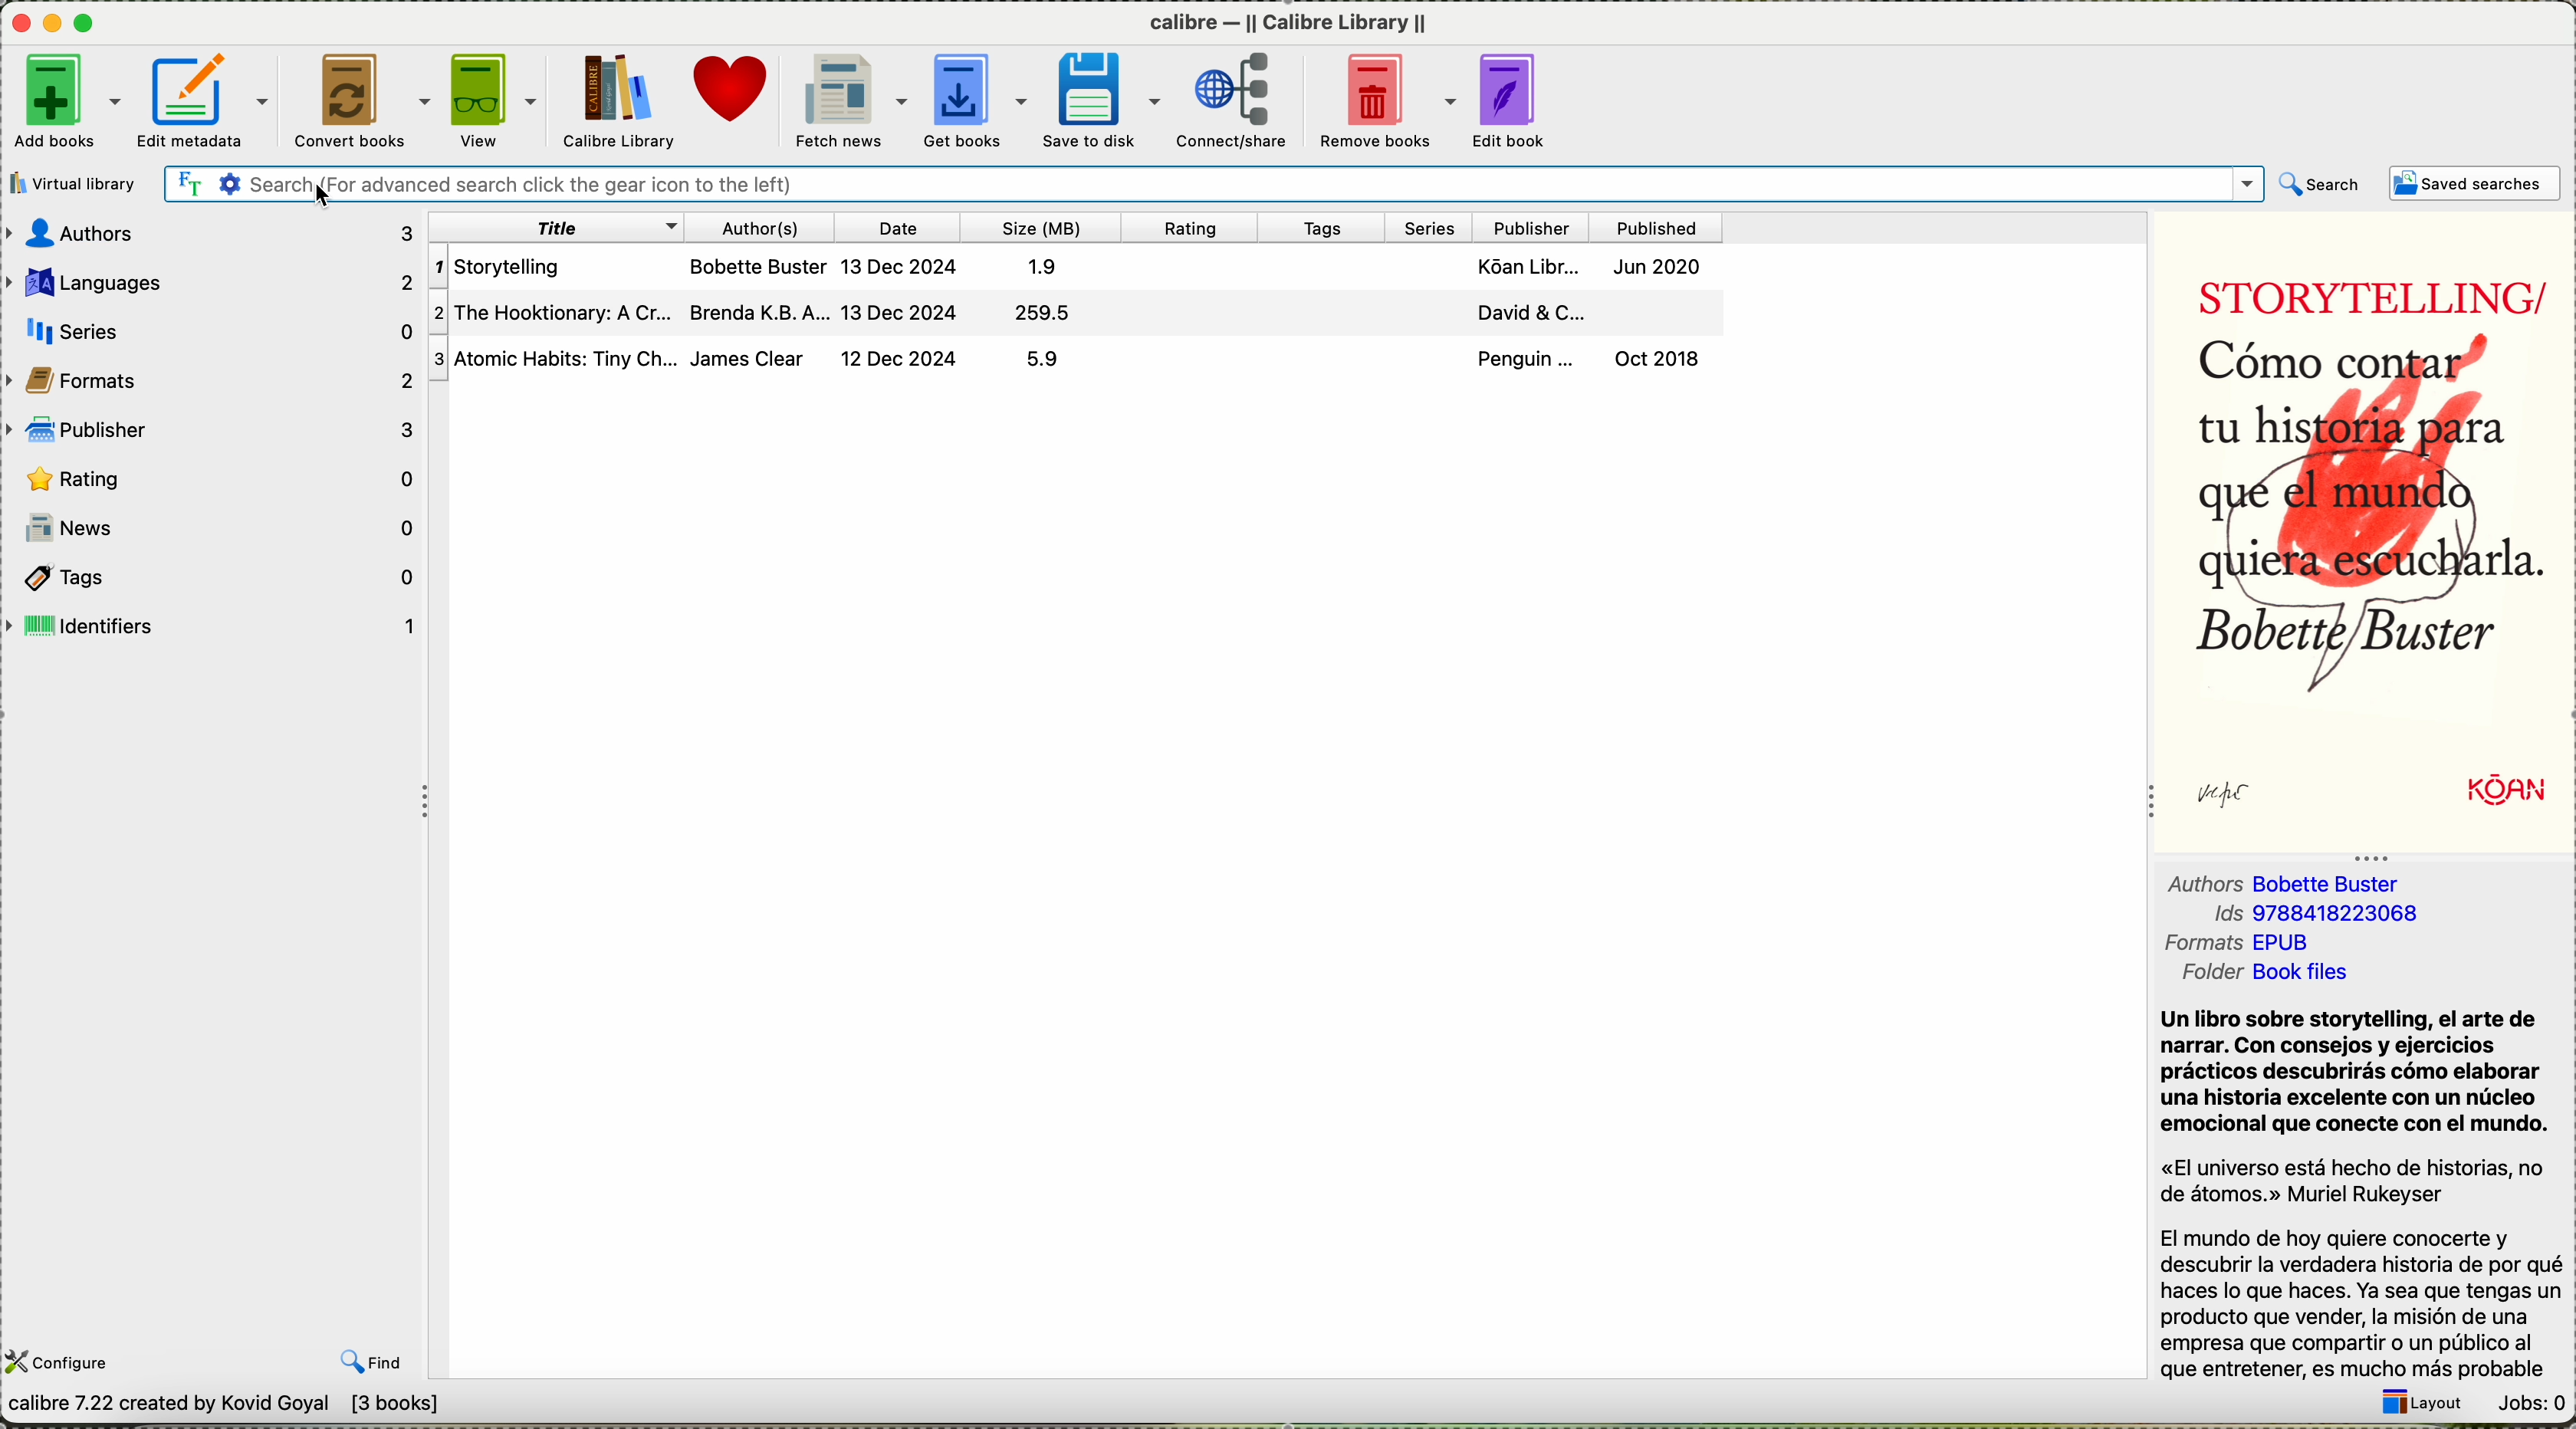  What do you see at coordinates (56, 24) in the screenshot?
I see `minimize ` at bounding box center [56, 24].